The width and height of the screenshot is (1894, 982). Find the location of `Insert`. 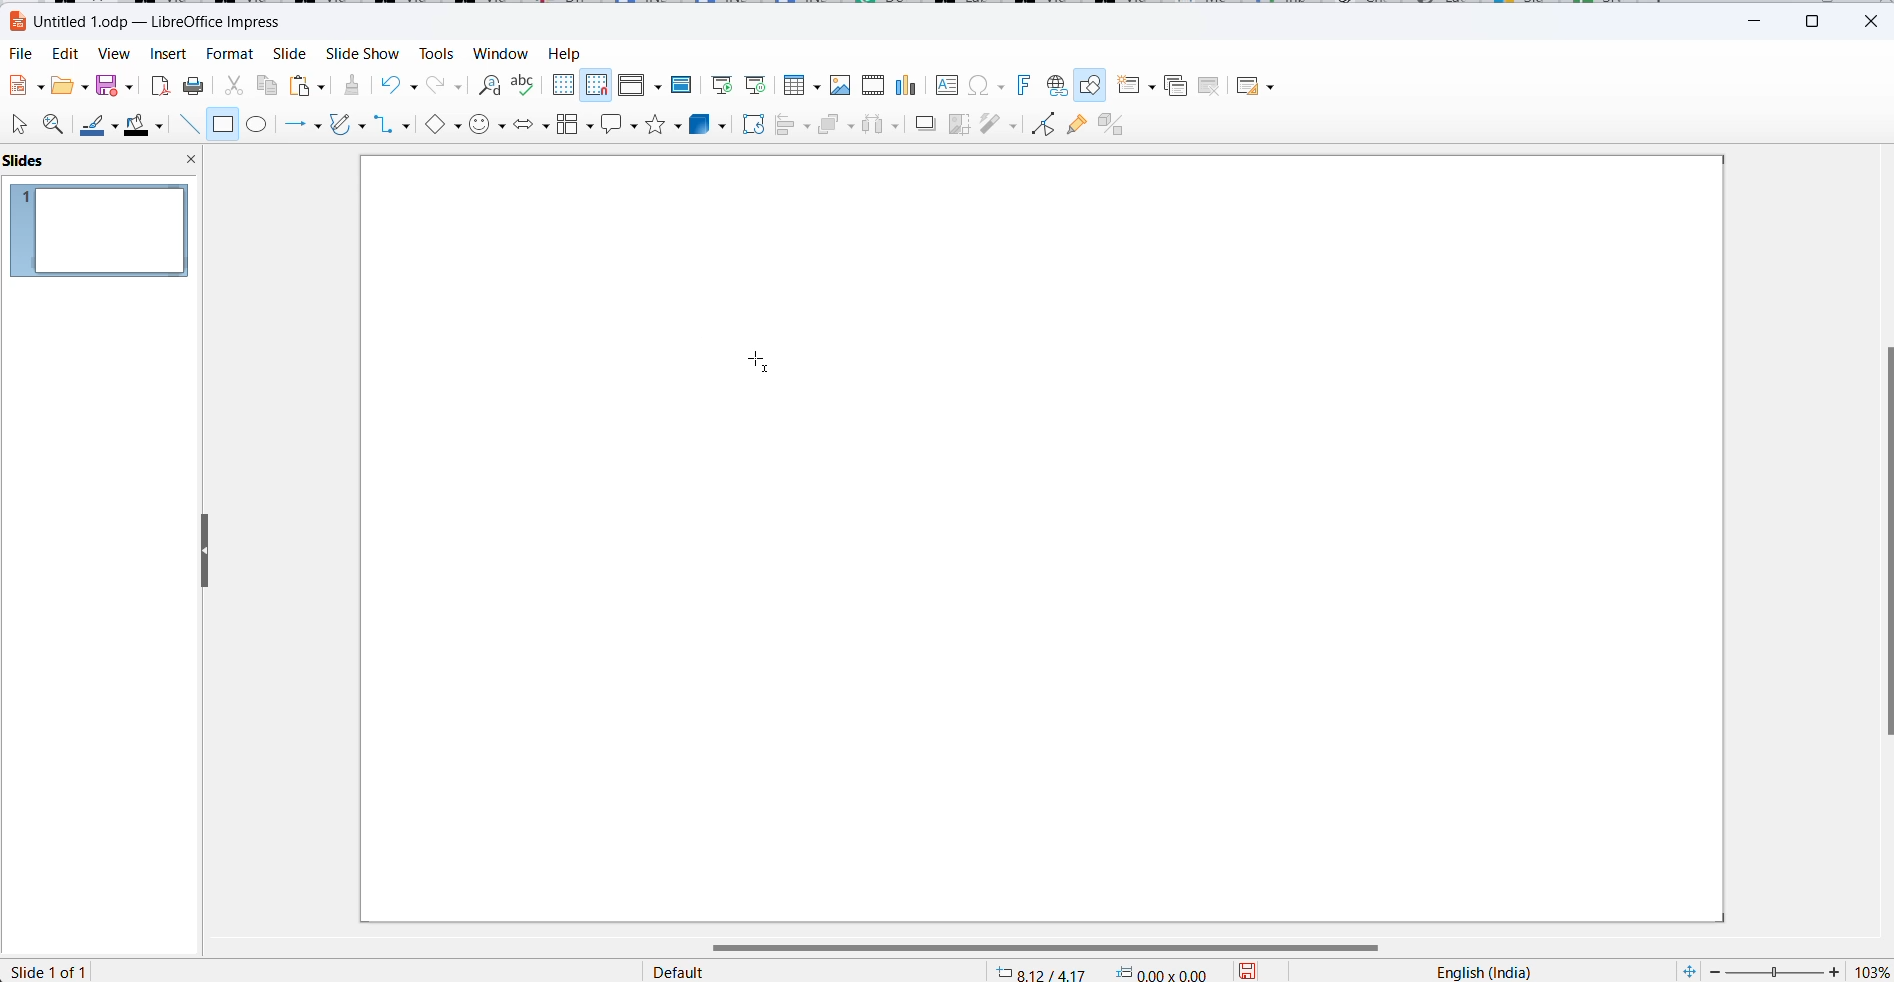

Insert is located at coordinates (168, 55).